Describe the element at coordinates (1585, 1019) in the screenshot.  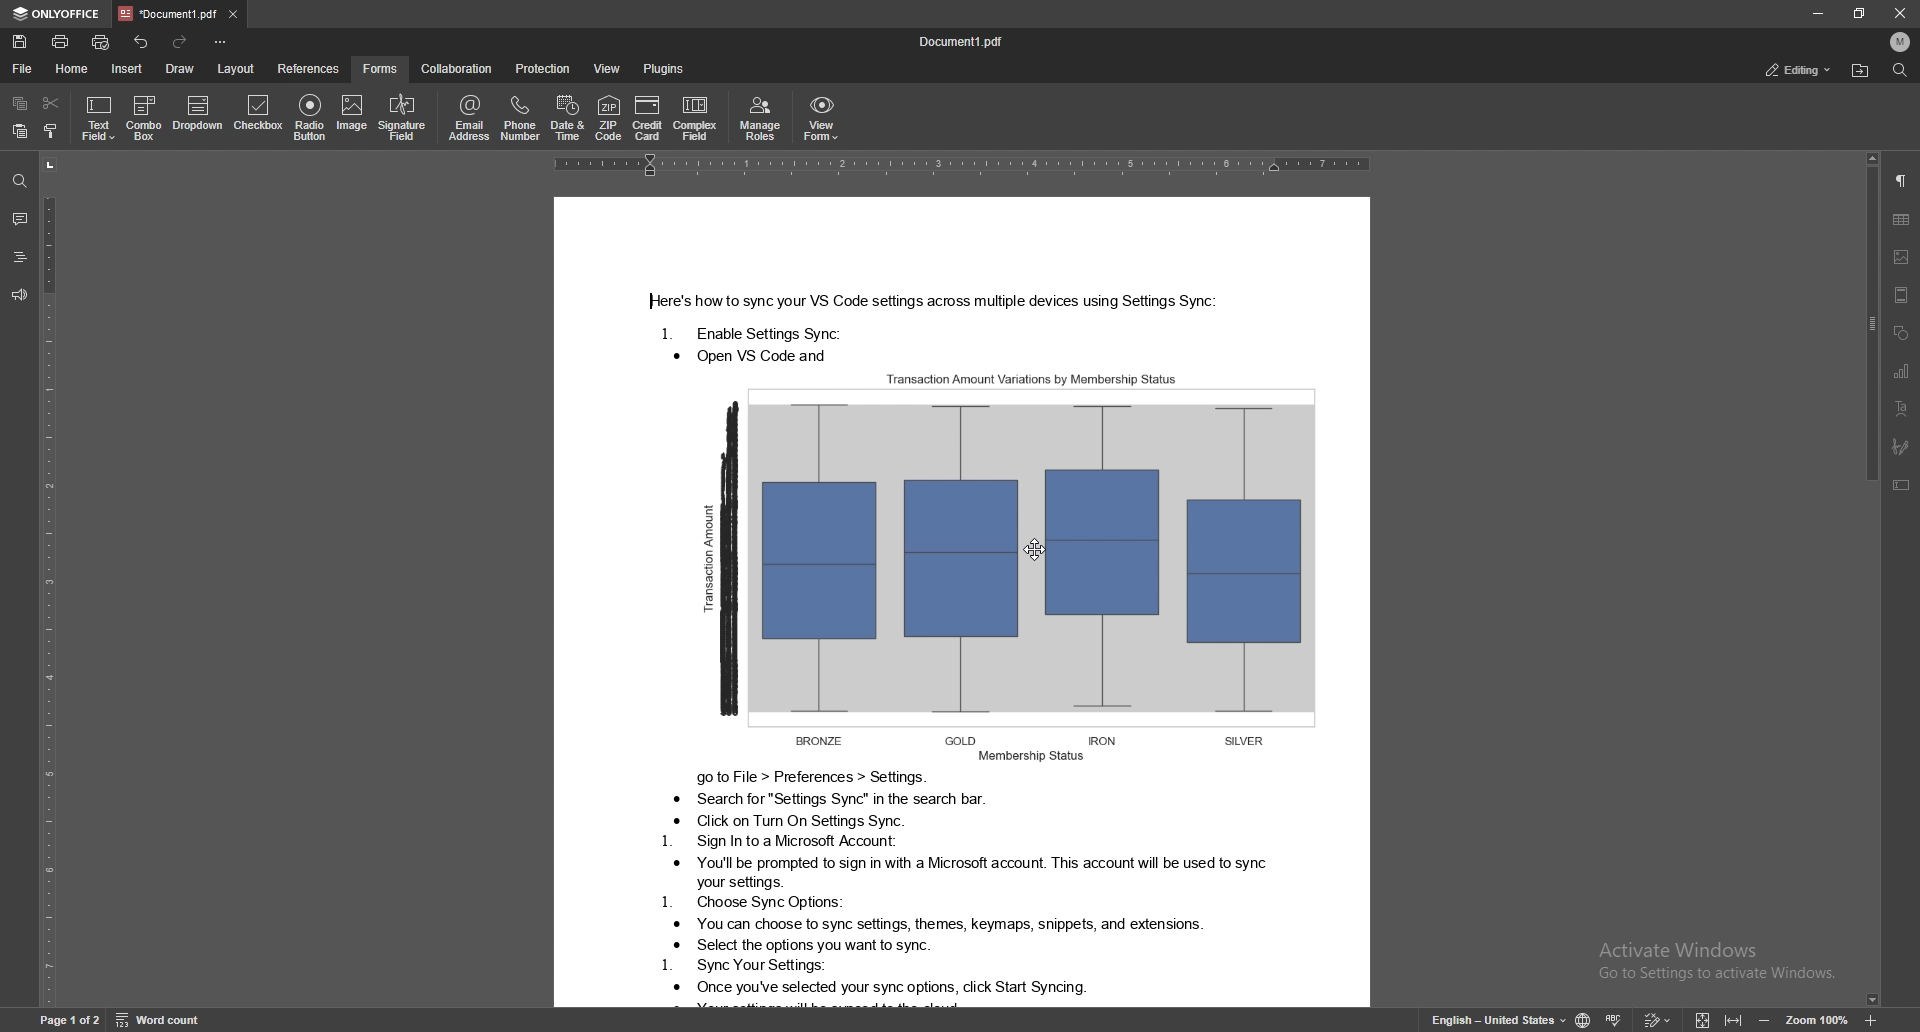
I see `change doc language` at that location.